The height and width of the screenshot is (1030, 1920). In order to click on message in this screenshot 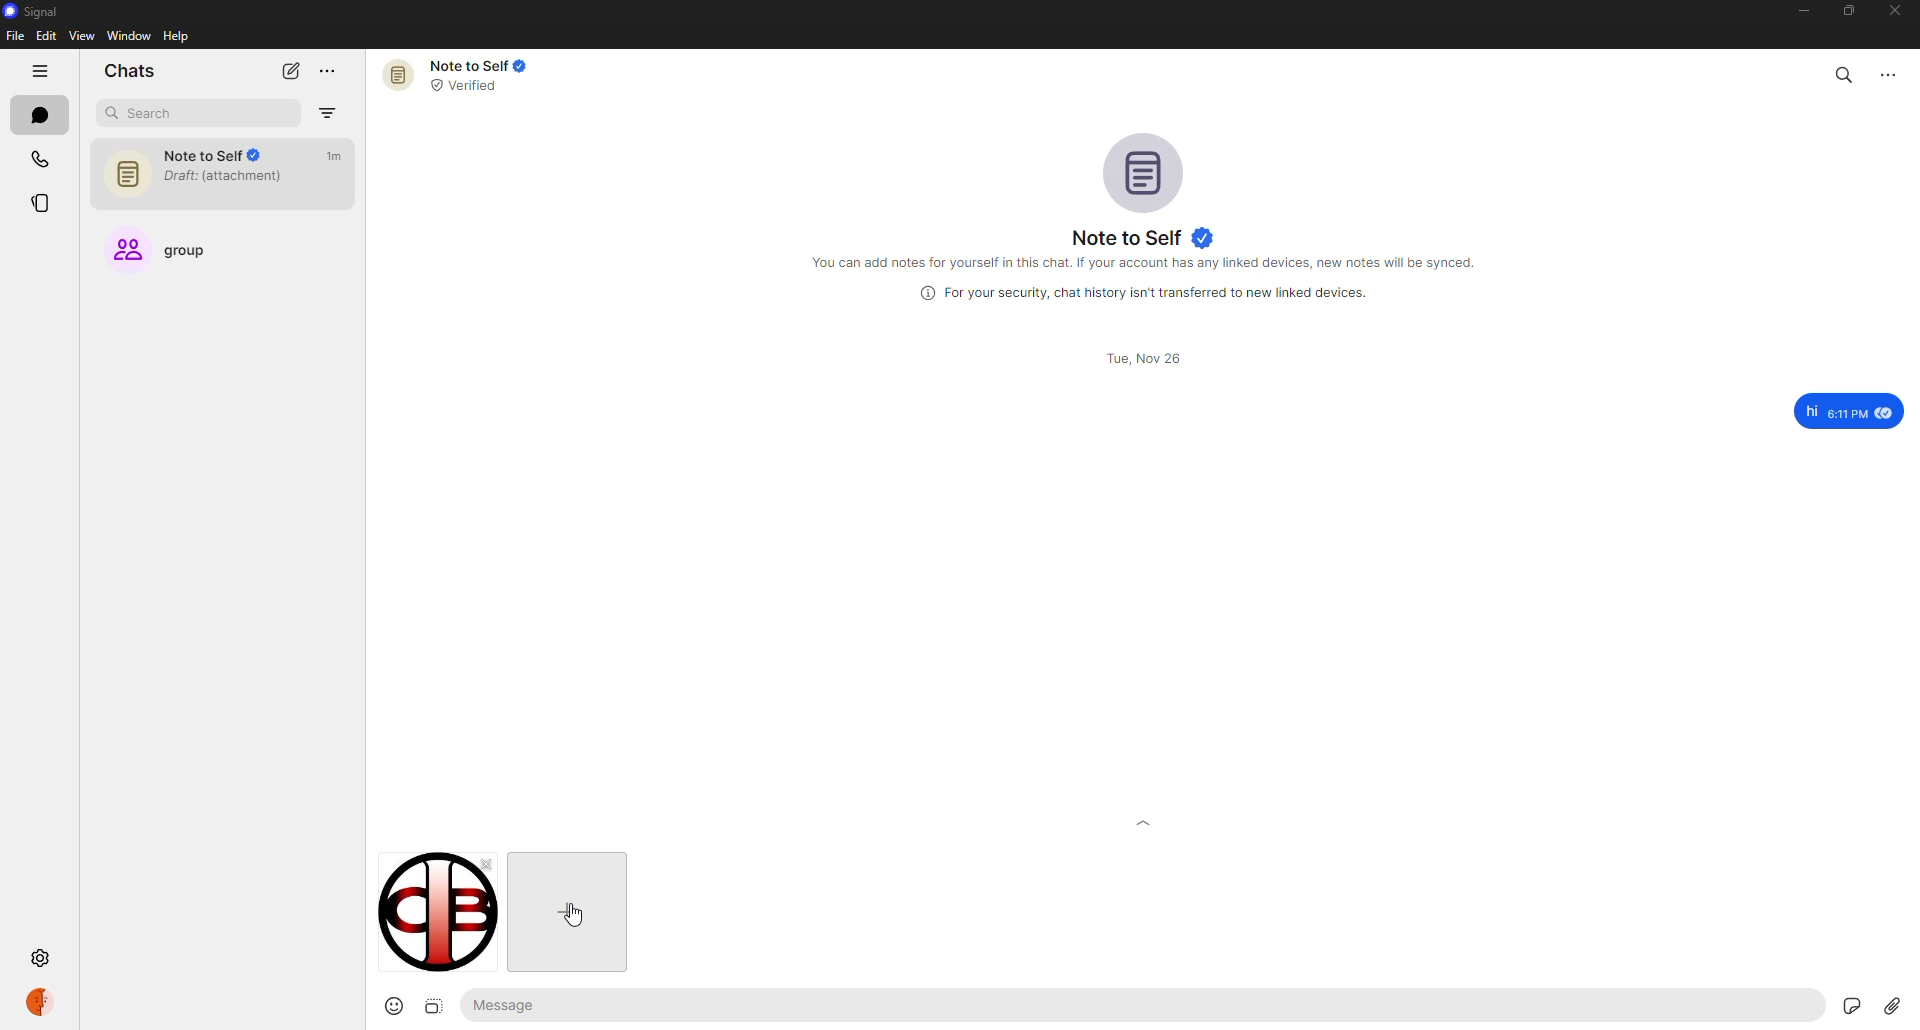, I will do `click(1848, 411)`.